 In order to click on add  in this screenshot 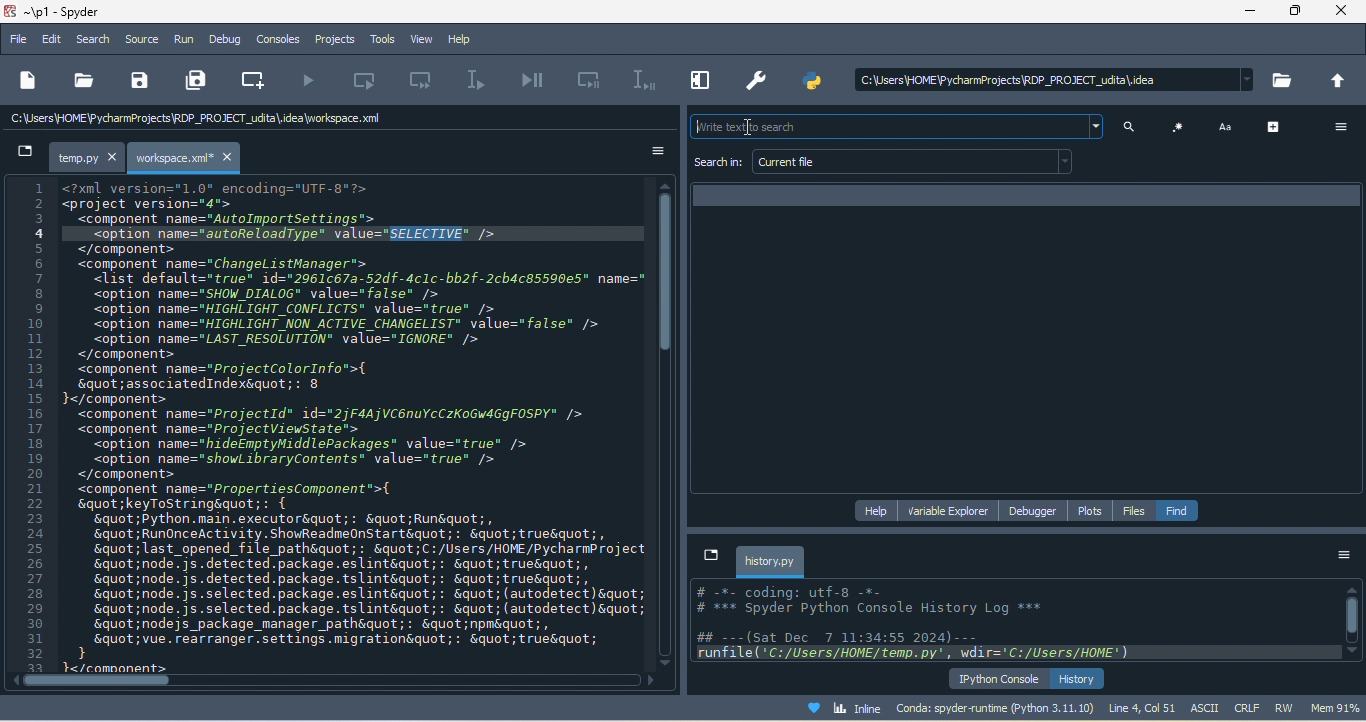, I will do `click(1277, 126)`.